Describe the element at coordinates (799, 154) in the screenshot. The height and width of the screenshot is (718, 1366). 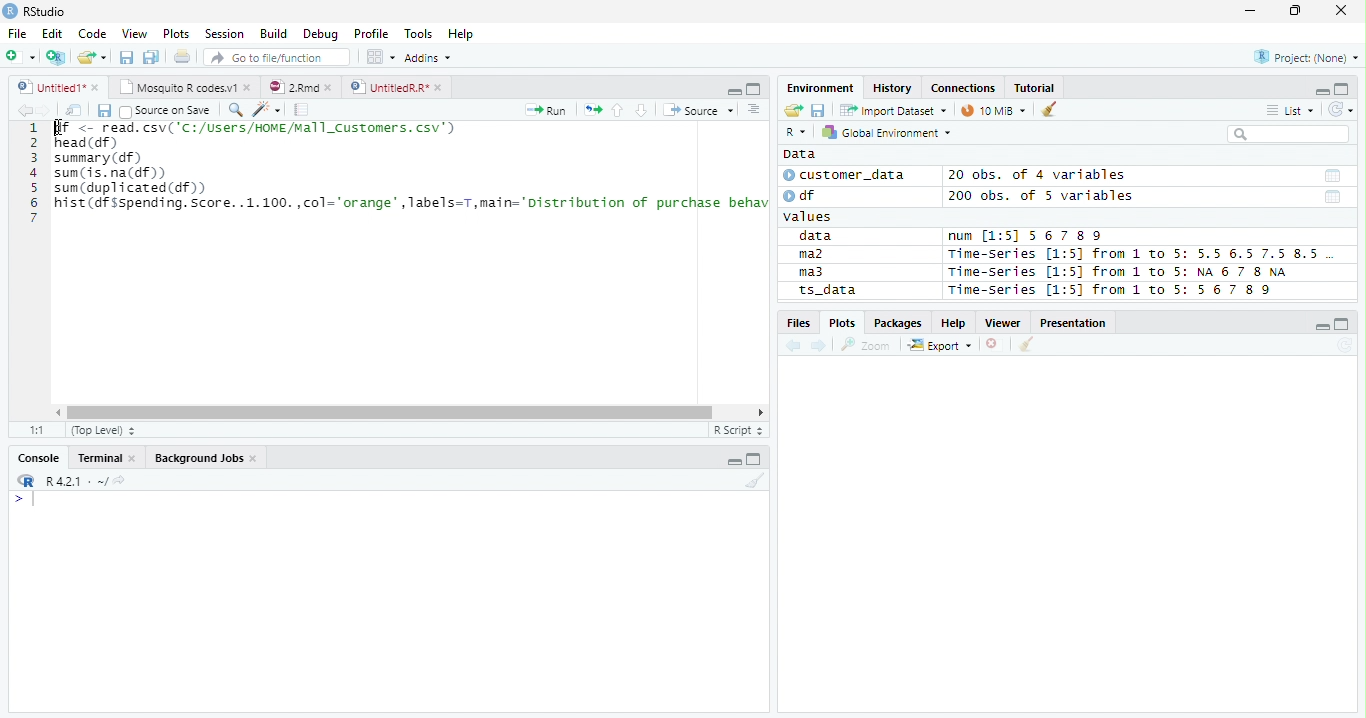
I see `Data` at that location.